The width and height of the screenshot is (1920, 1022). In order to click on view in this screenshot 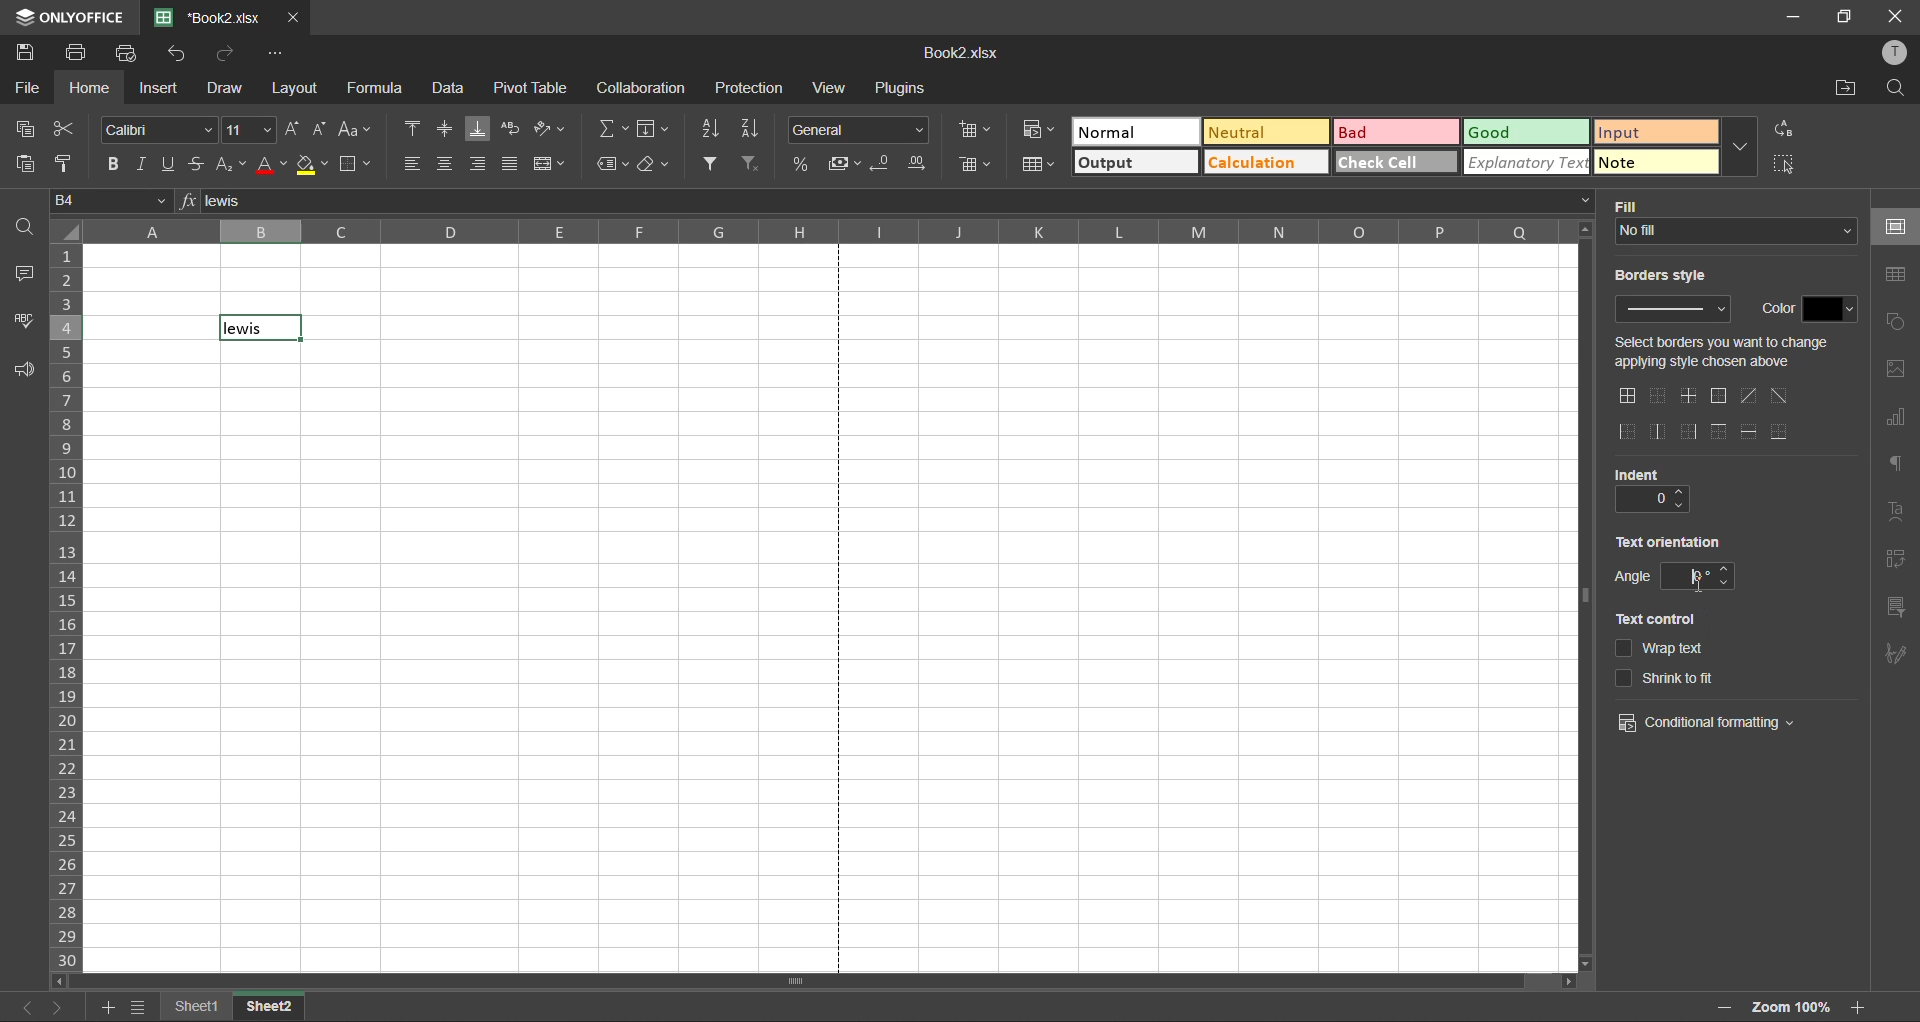, I will do `click(835, 88)`.